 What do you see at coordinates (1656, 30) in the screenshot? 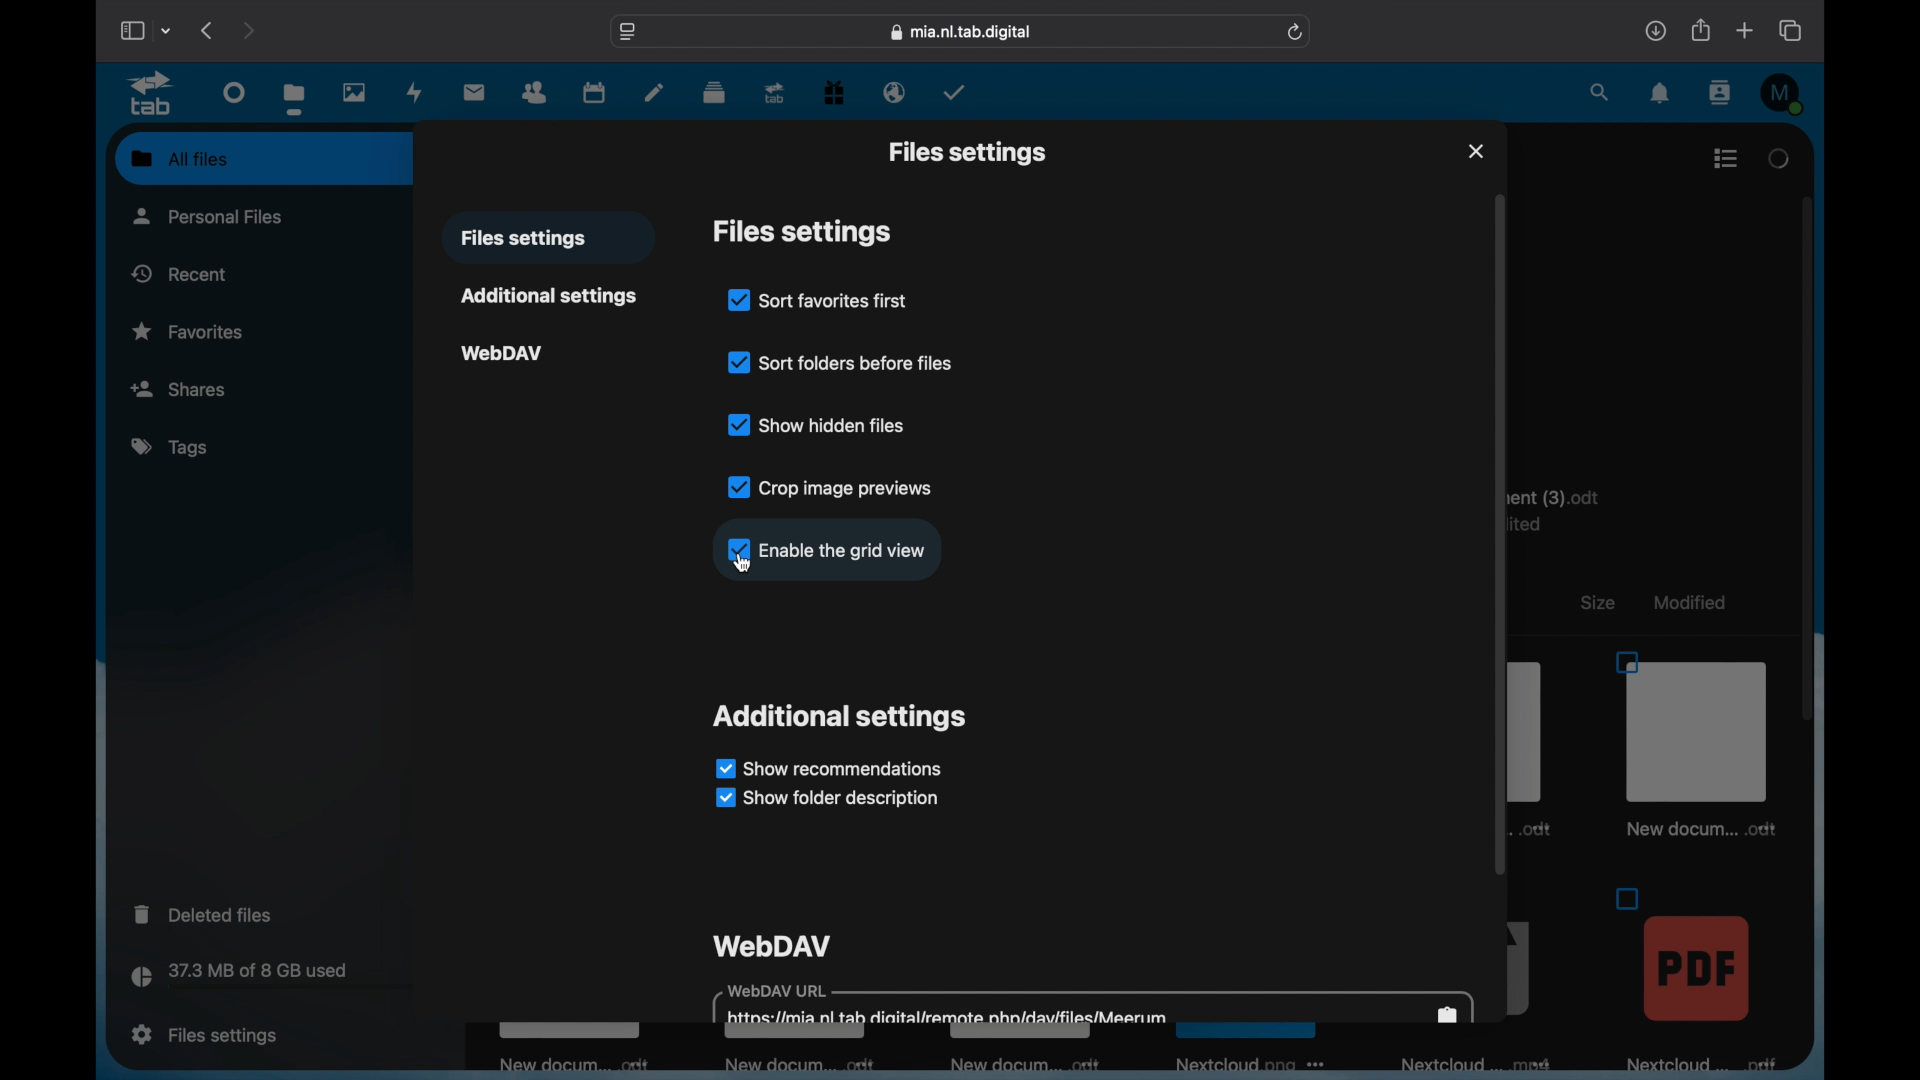
I see `downloads` at bounding box center [1656, 30].